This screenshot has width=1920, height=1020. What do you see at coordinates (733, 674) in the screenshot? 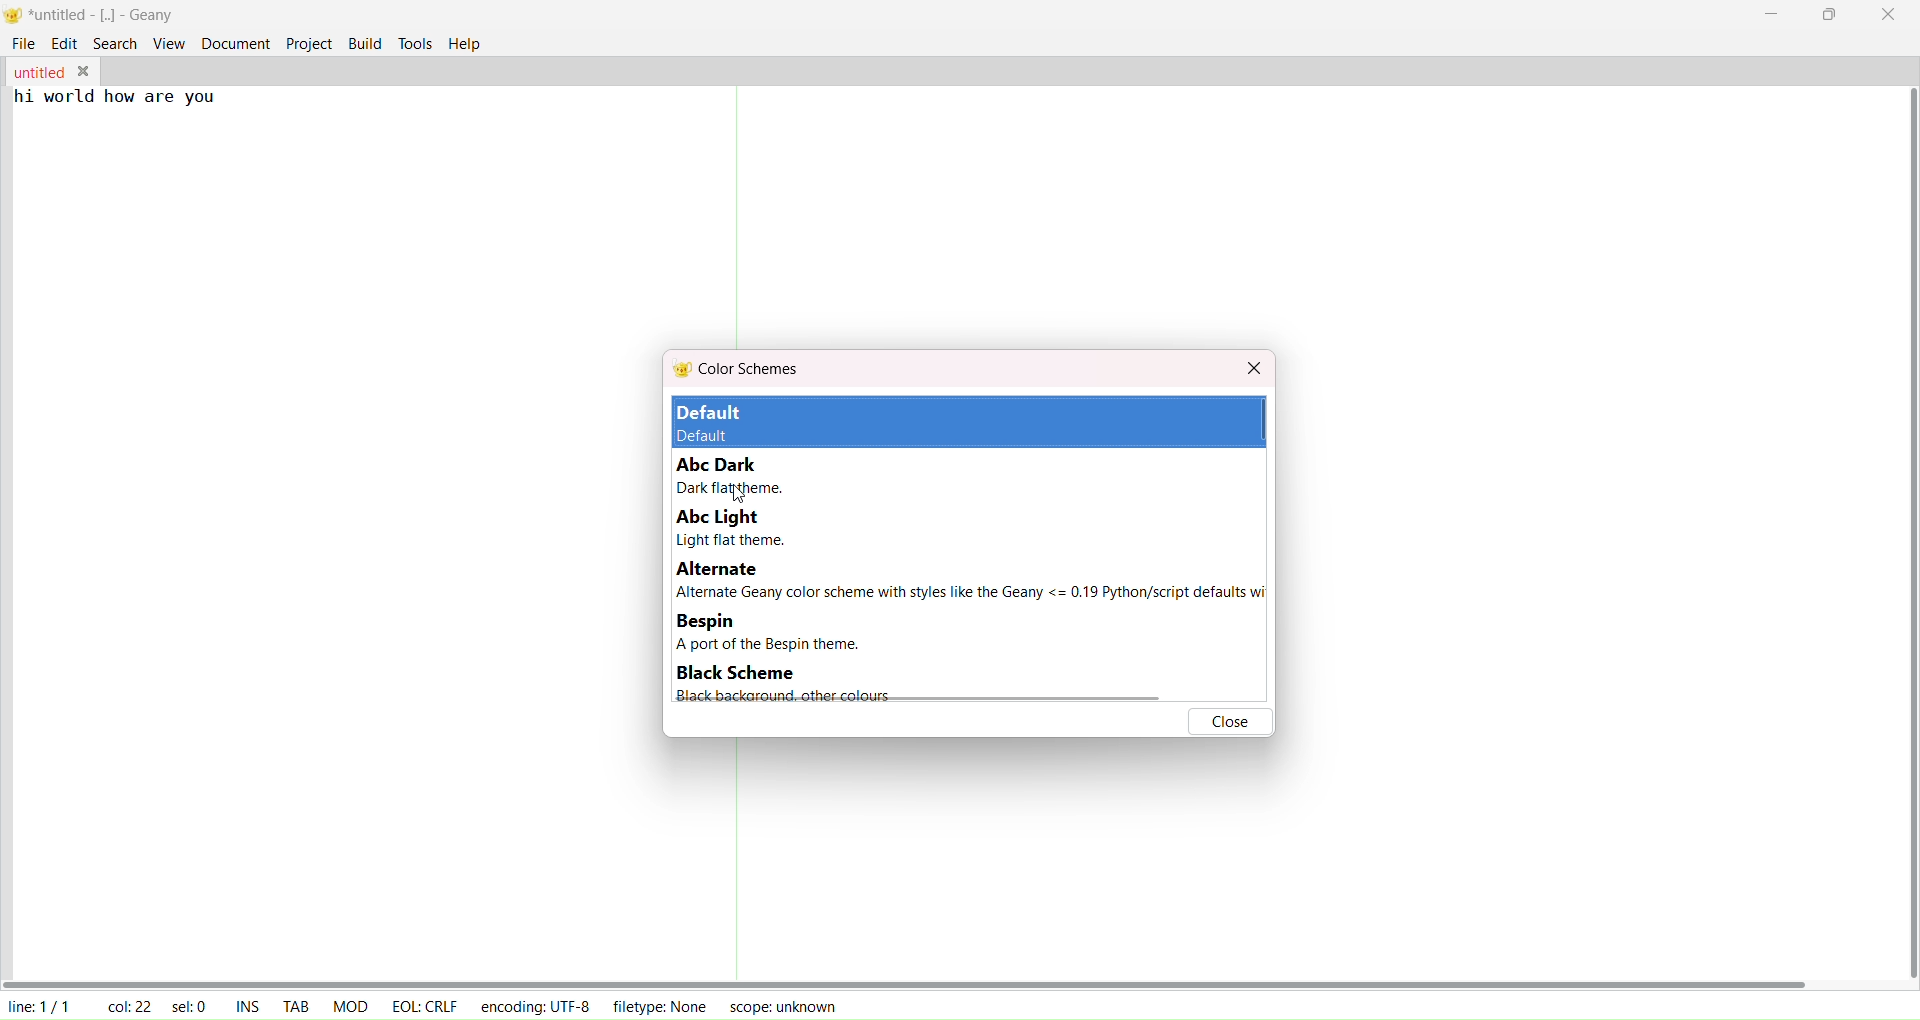
I see `black scheme` at bounding box center [733, 674].